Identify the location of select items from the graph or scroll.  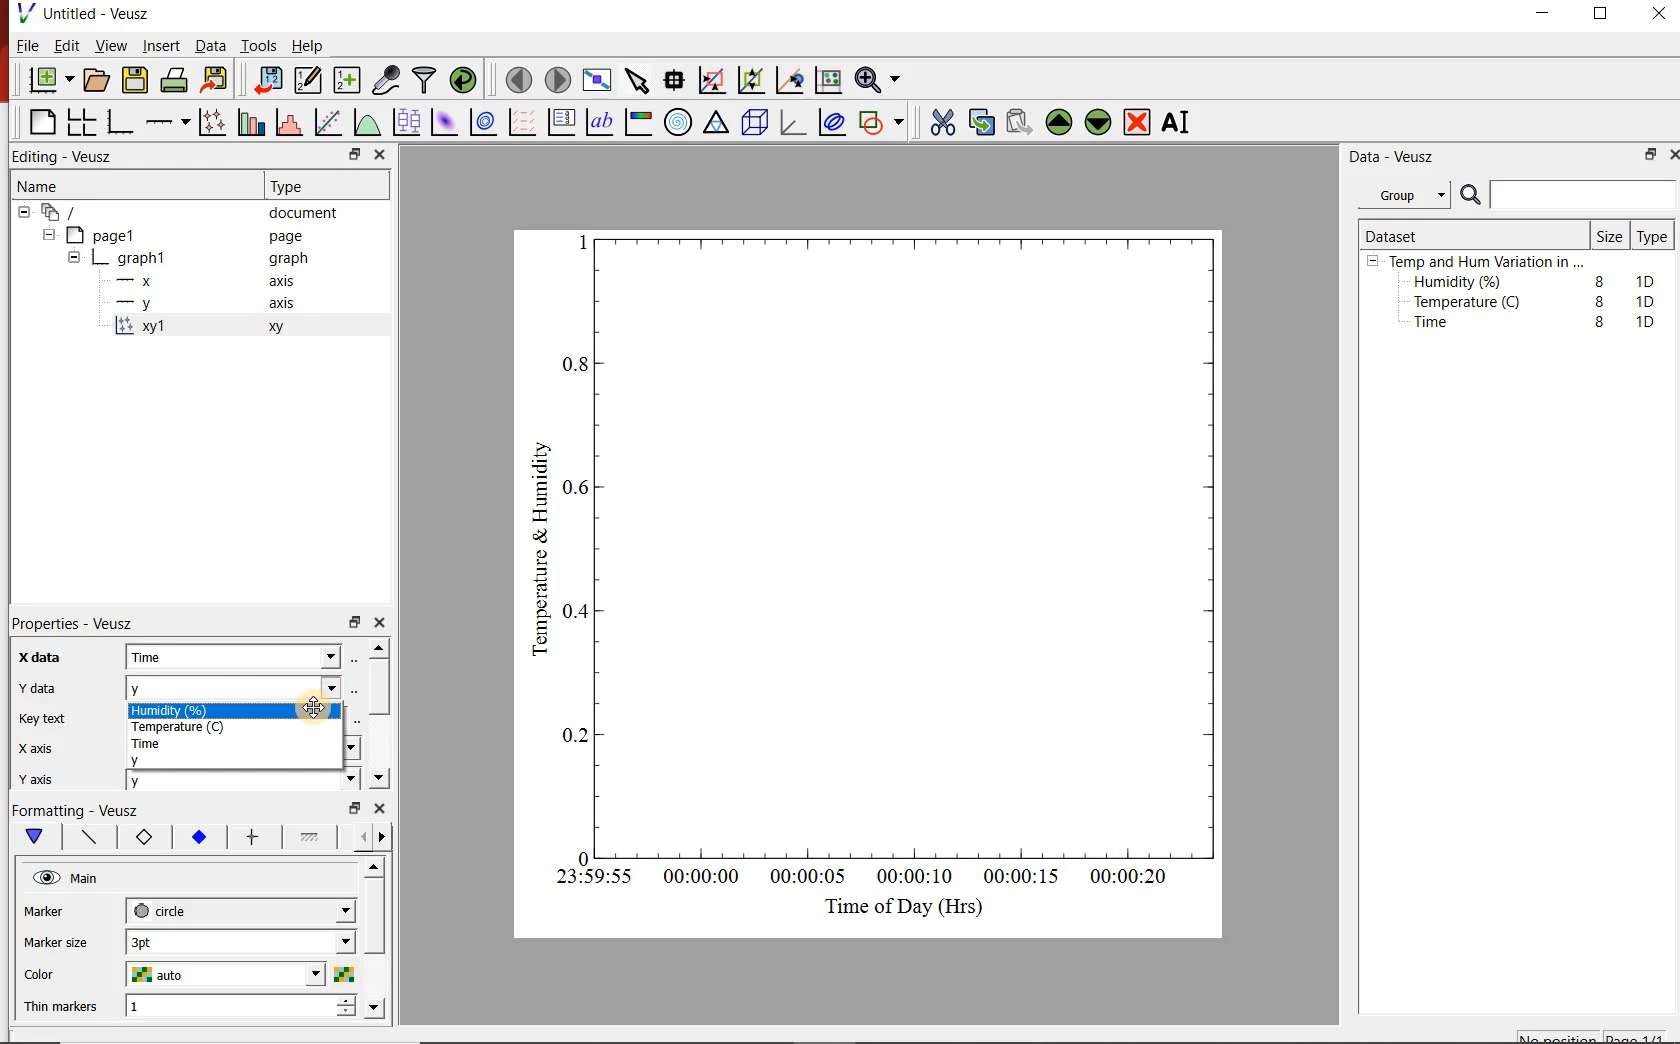
(638, 83).